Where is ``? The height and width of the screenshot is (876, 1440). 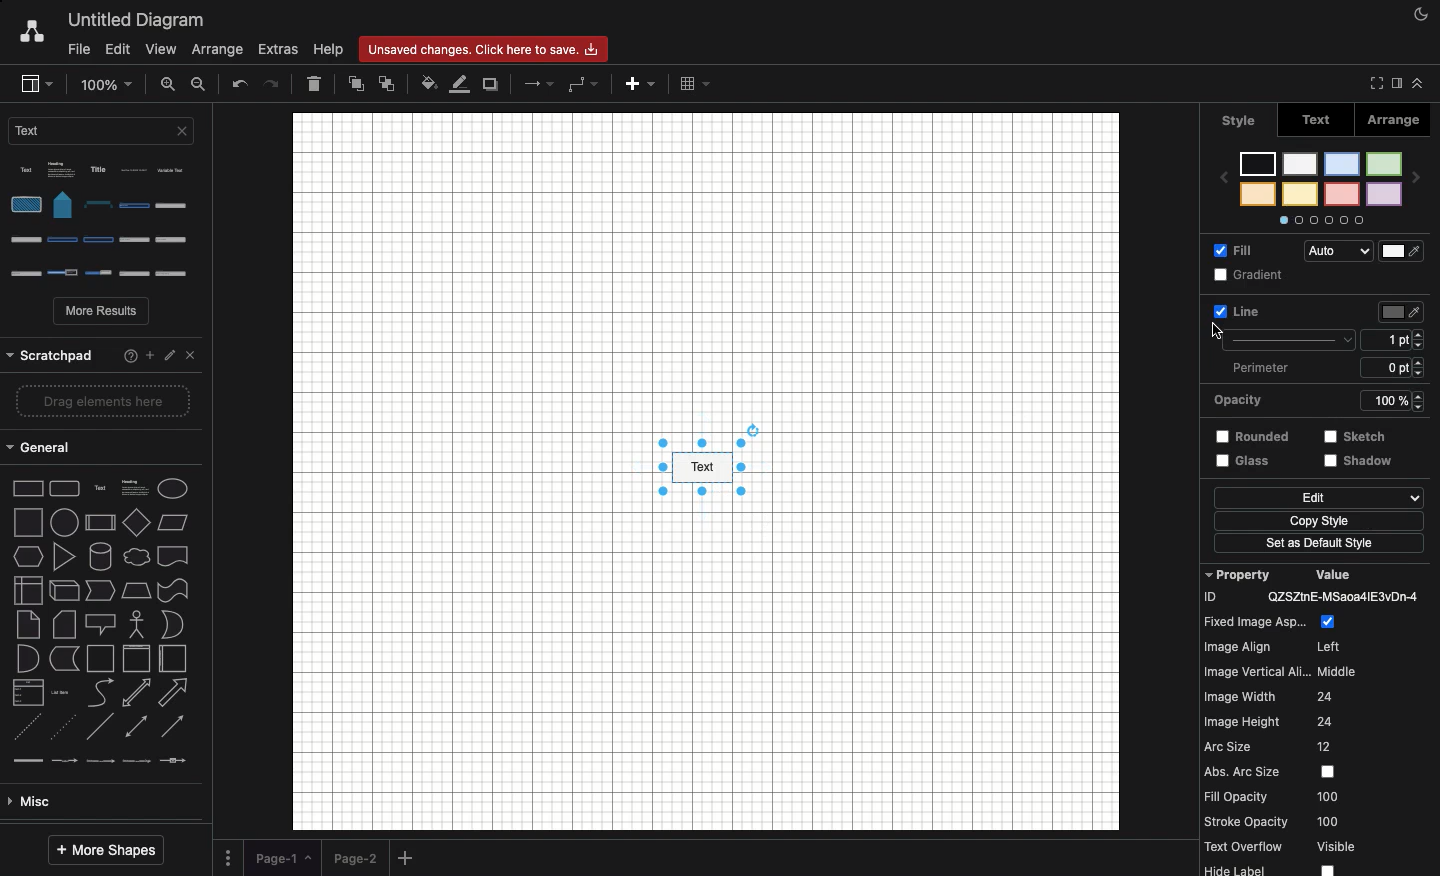
 is located at coordinates (1315, 546).